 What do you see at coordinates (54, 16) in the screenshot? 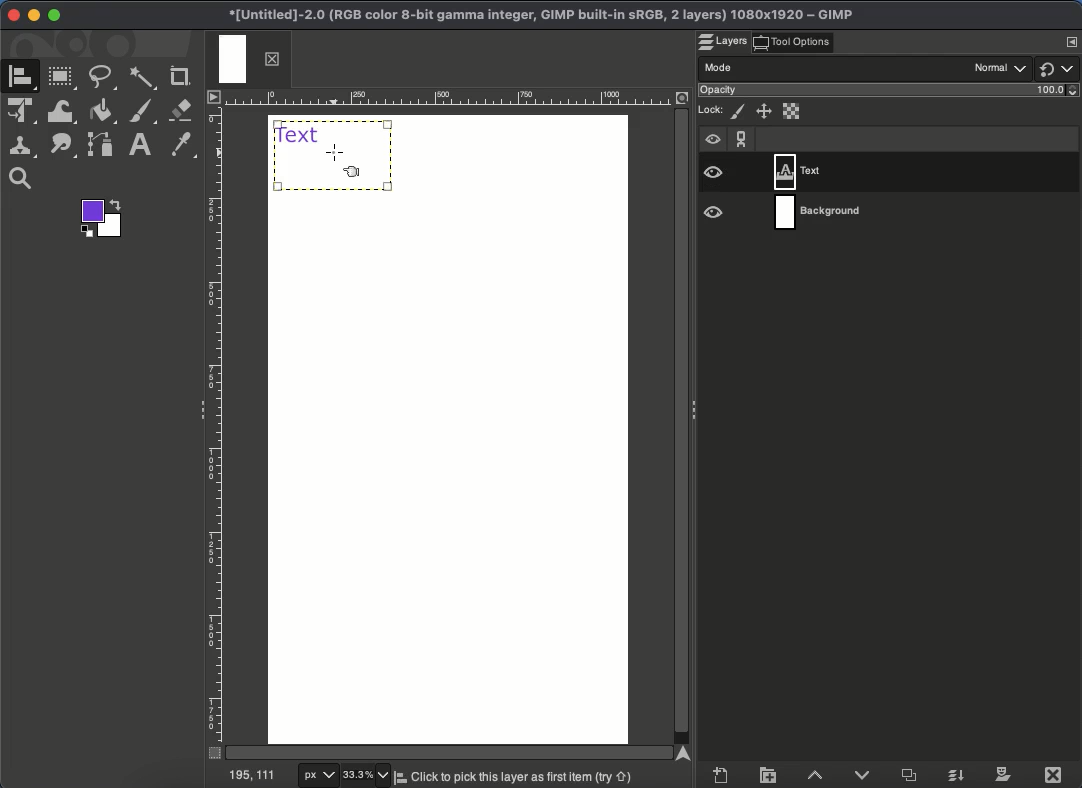
I see `Maximize` at bounding box center [54, 16].